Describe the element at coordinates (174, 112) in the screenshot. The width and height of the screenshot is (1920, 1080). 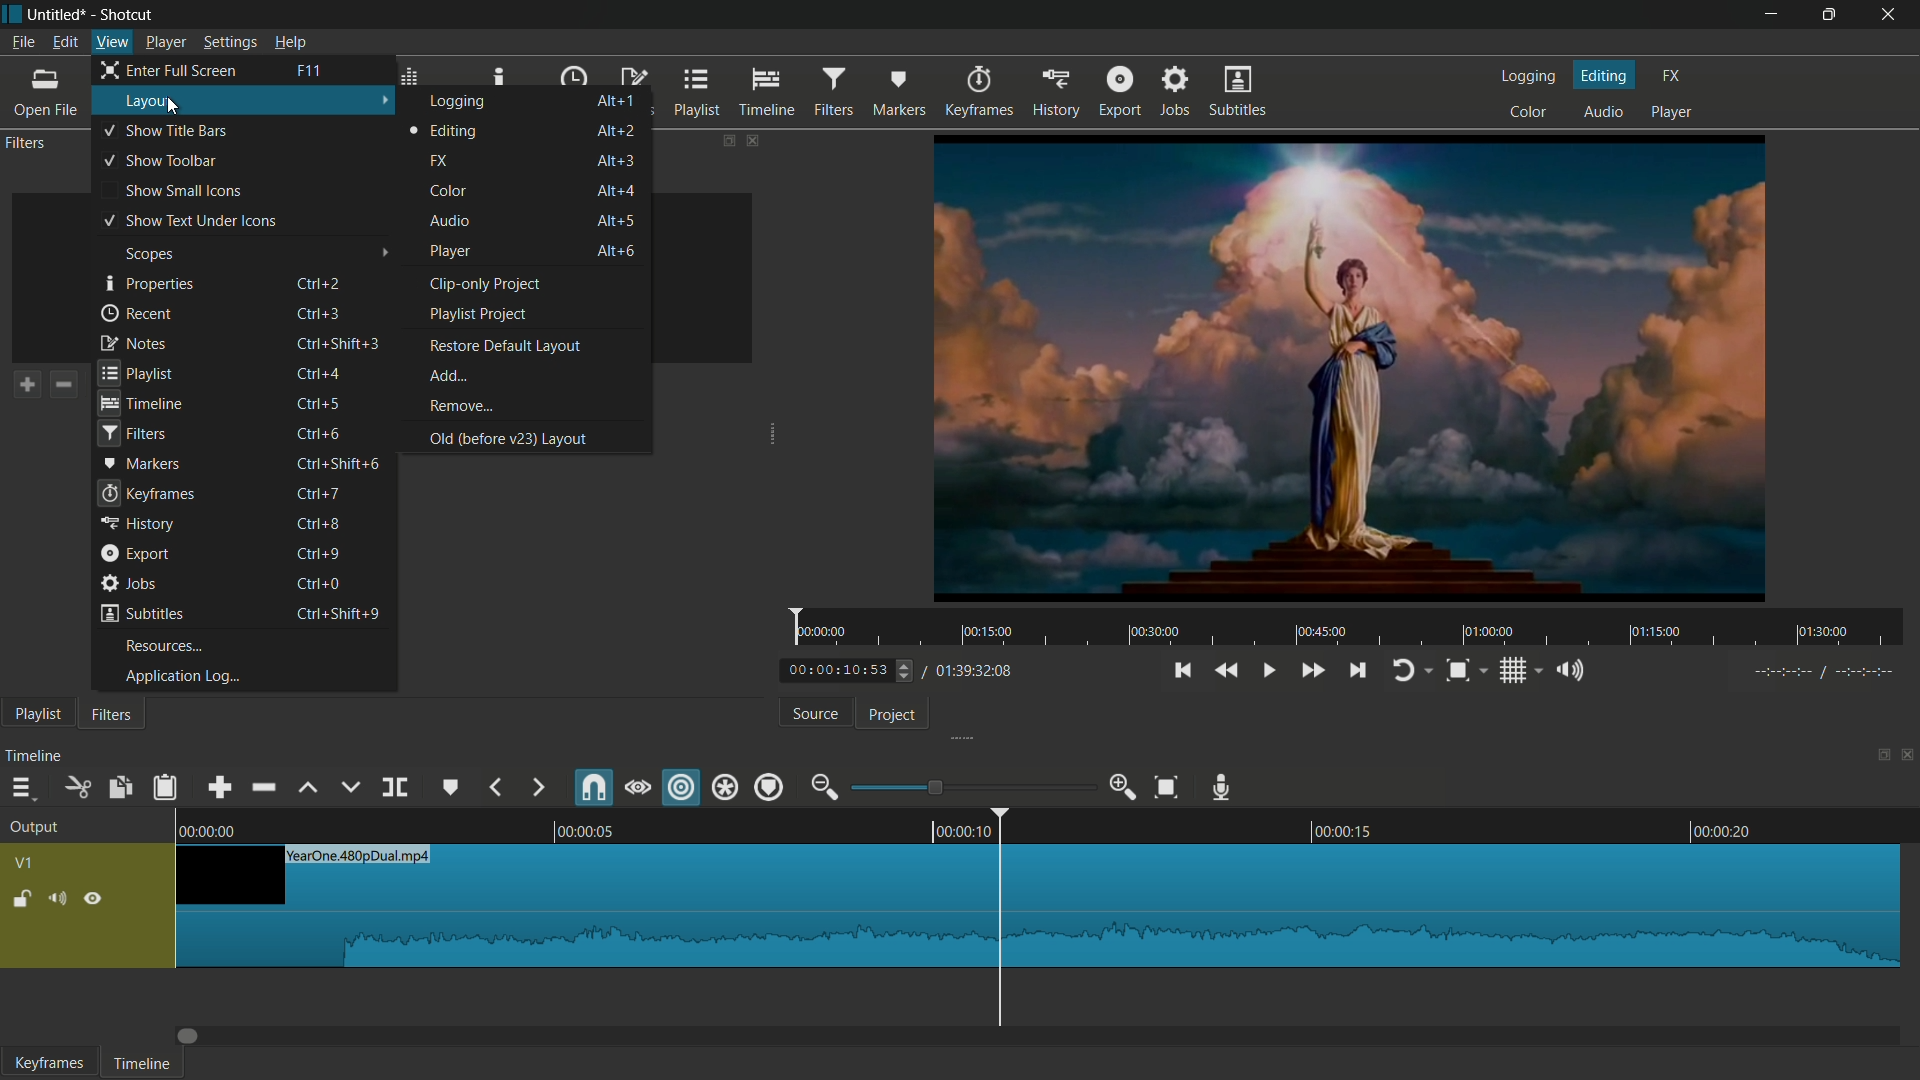
I see `save` at that location.